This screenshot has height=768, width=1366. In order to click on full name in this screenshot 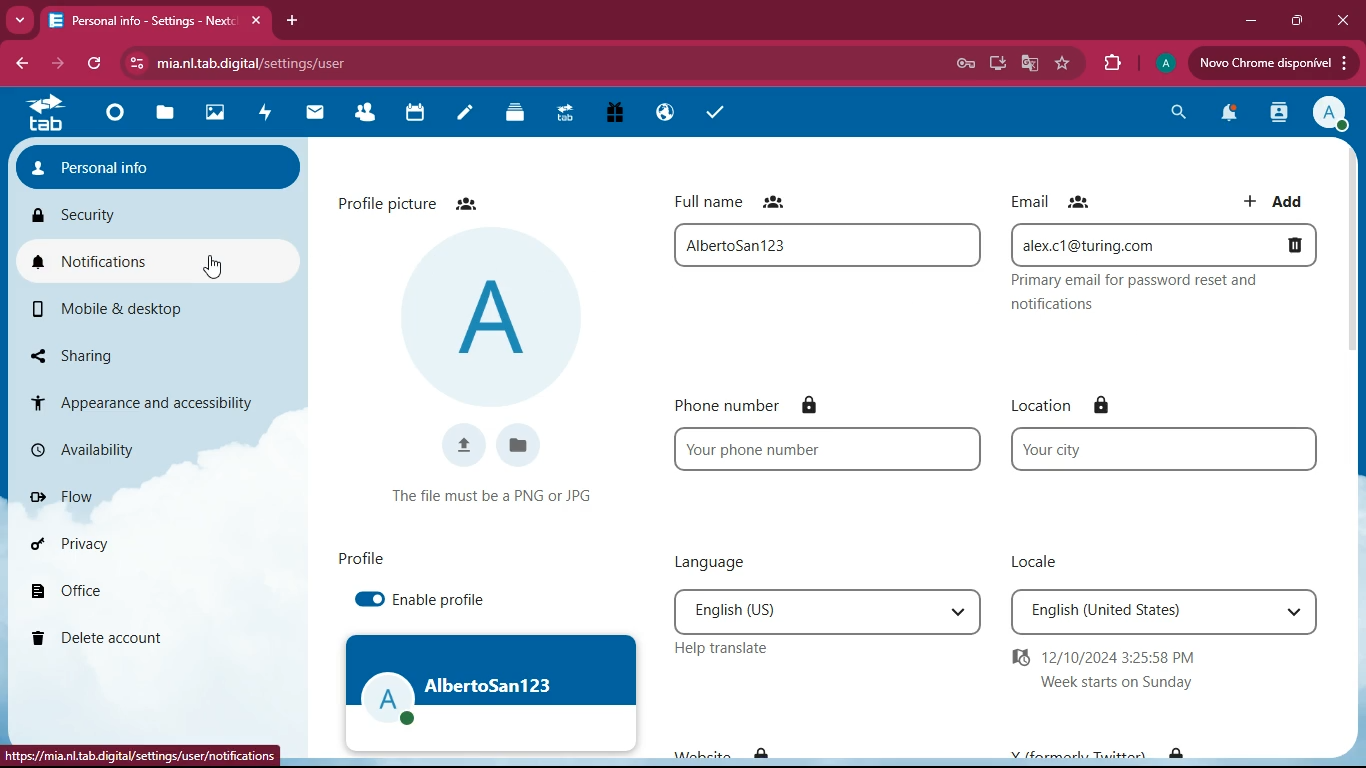, I will do `click(744, 199)`.